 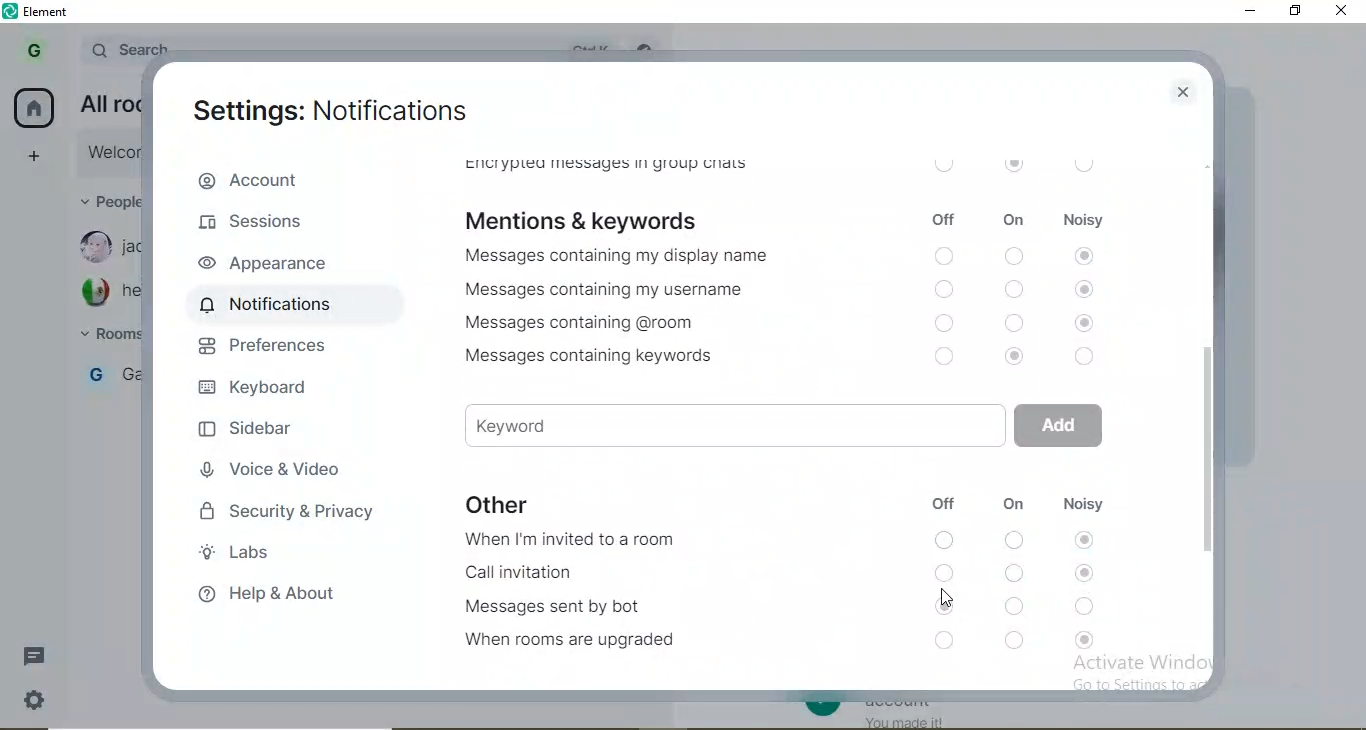 I want to click on profile, so click(x=32, y=52).